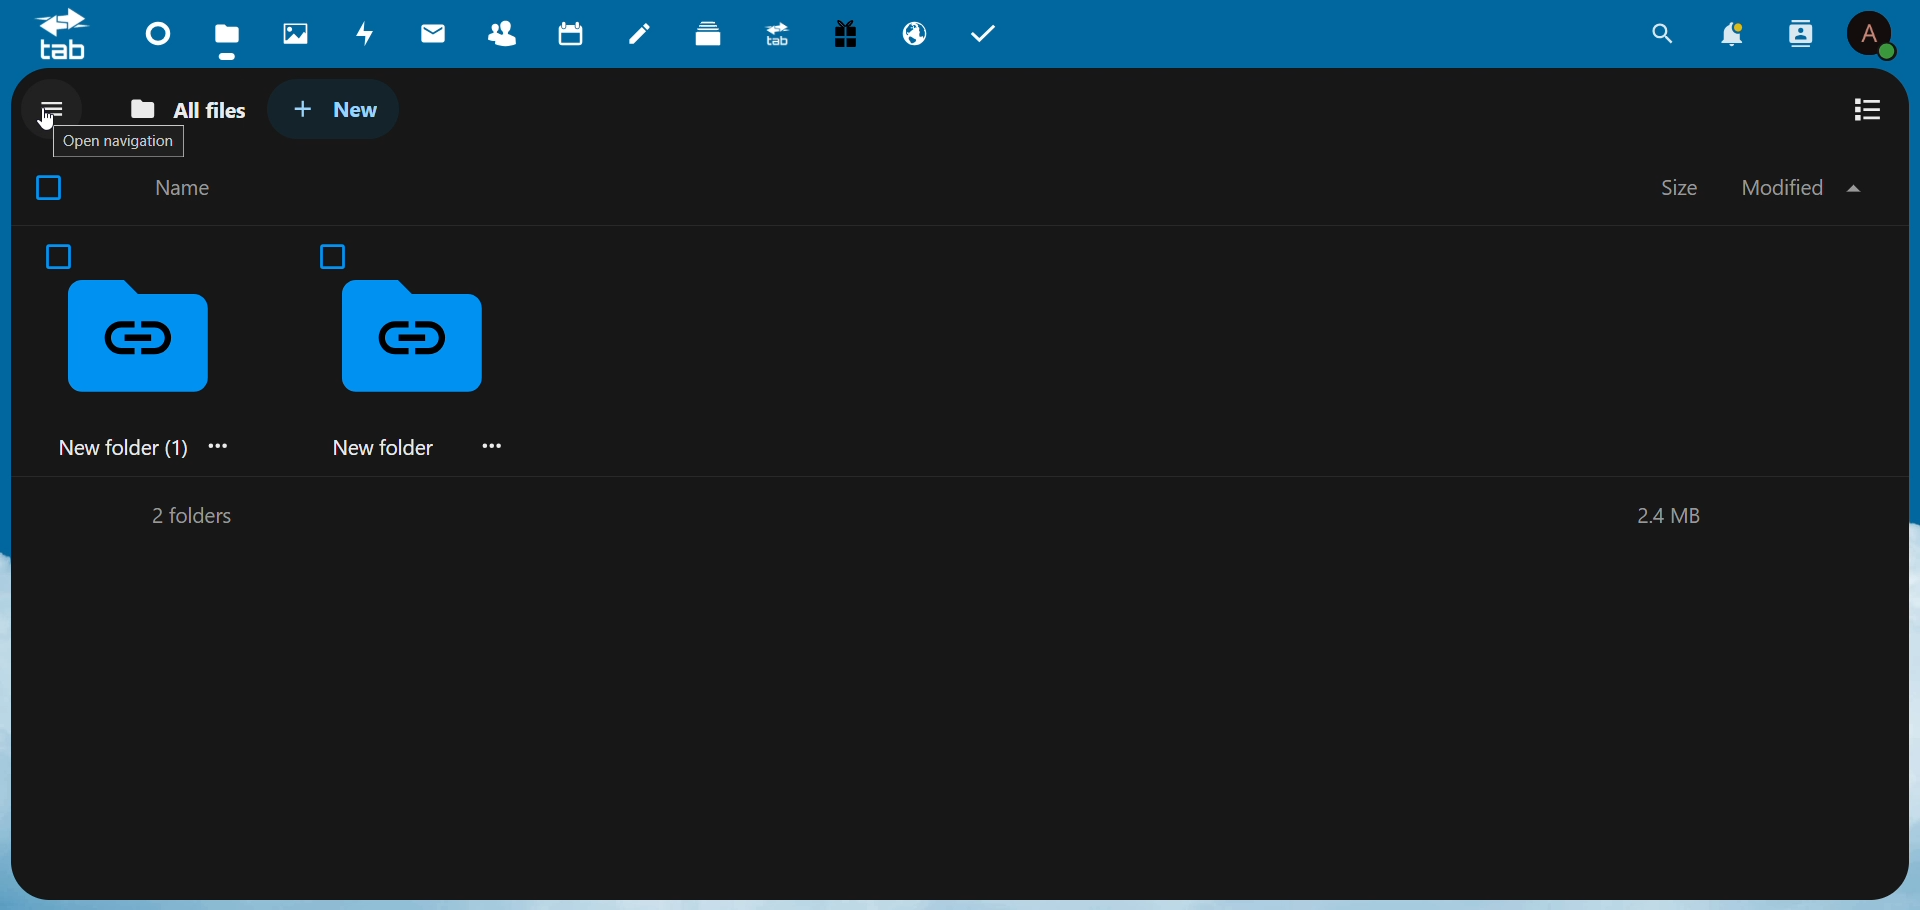 The width and height of the screenshot is (1920, 910). What do you see at coordinates (334, 258) in the screenshot?
I see `checkbox` at bounding box center [334, 258].